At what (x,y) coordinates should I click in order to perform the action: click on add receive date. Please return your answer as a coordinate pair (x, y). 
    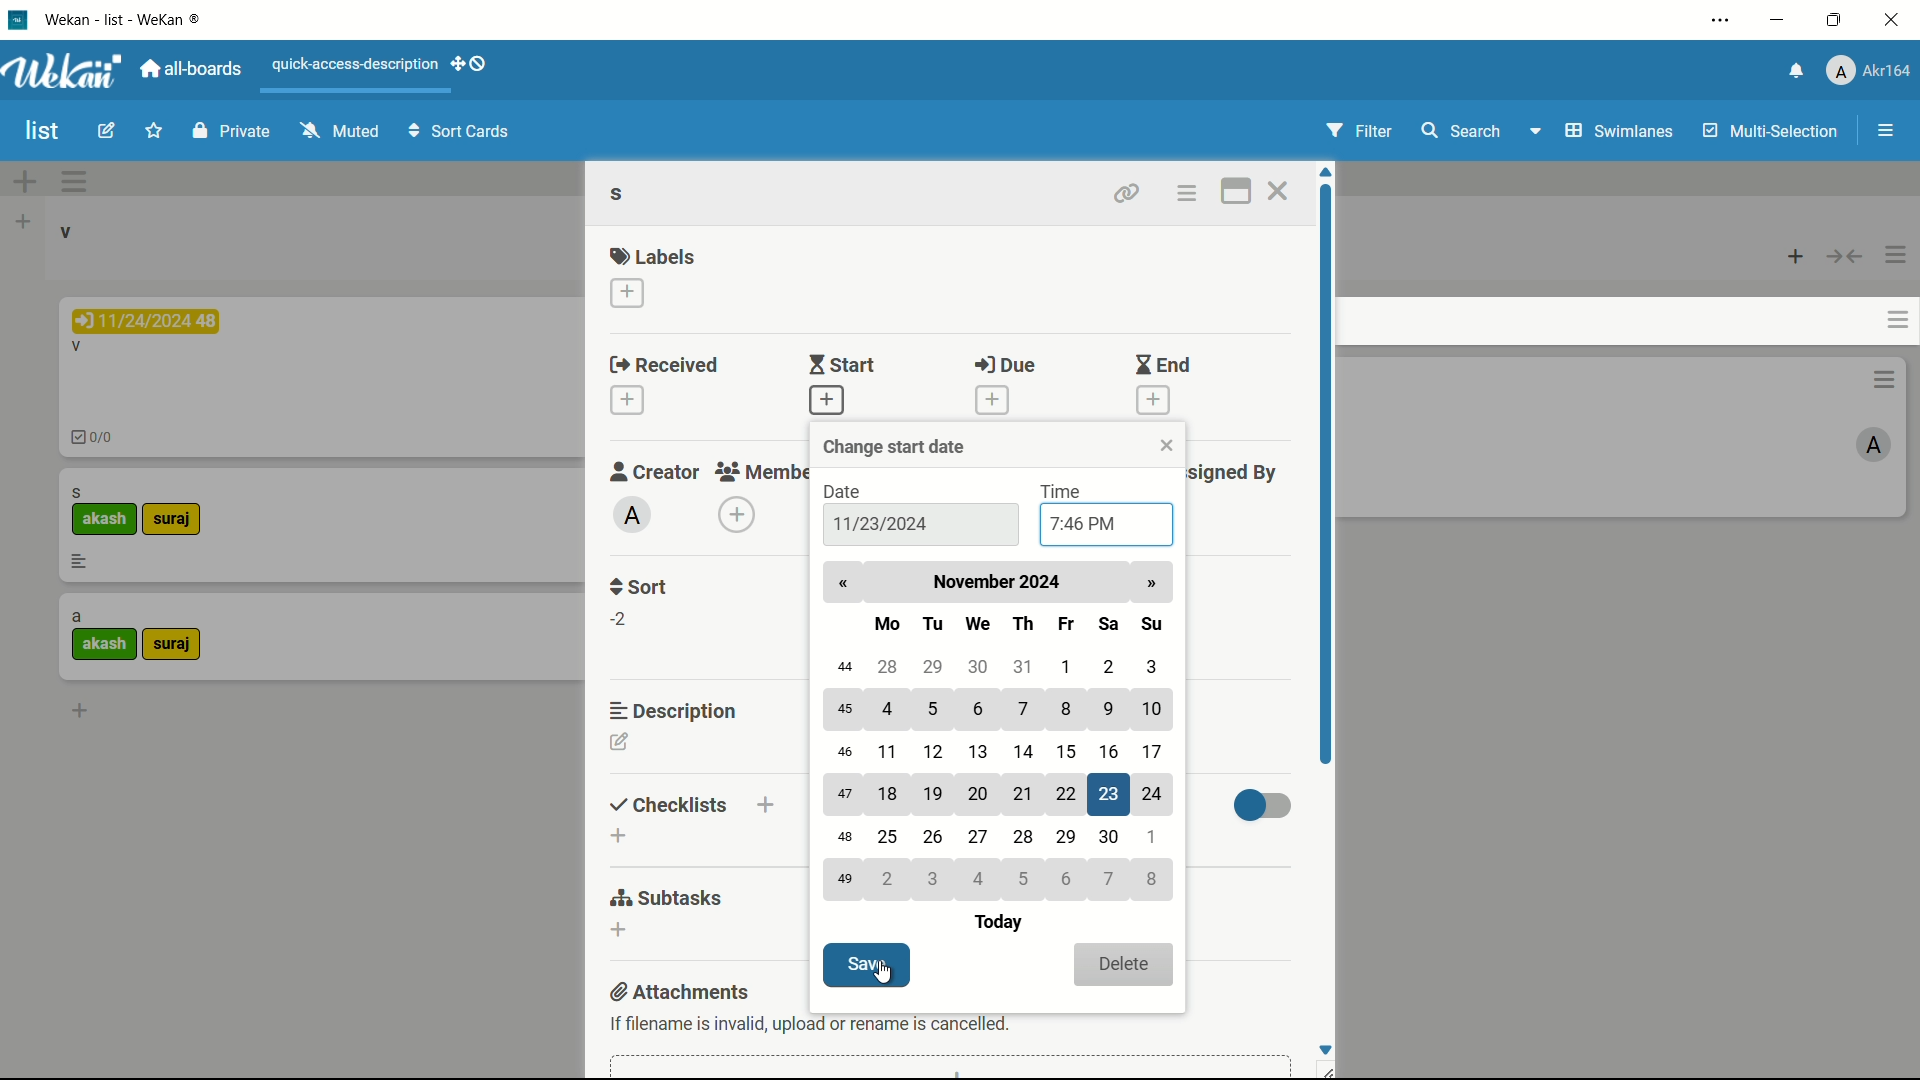
    Looking at the image, I should click on (627, 399).